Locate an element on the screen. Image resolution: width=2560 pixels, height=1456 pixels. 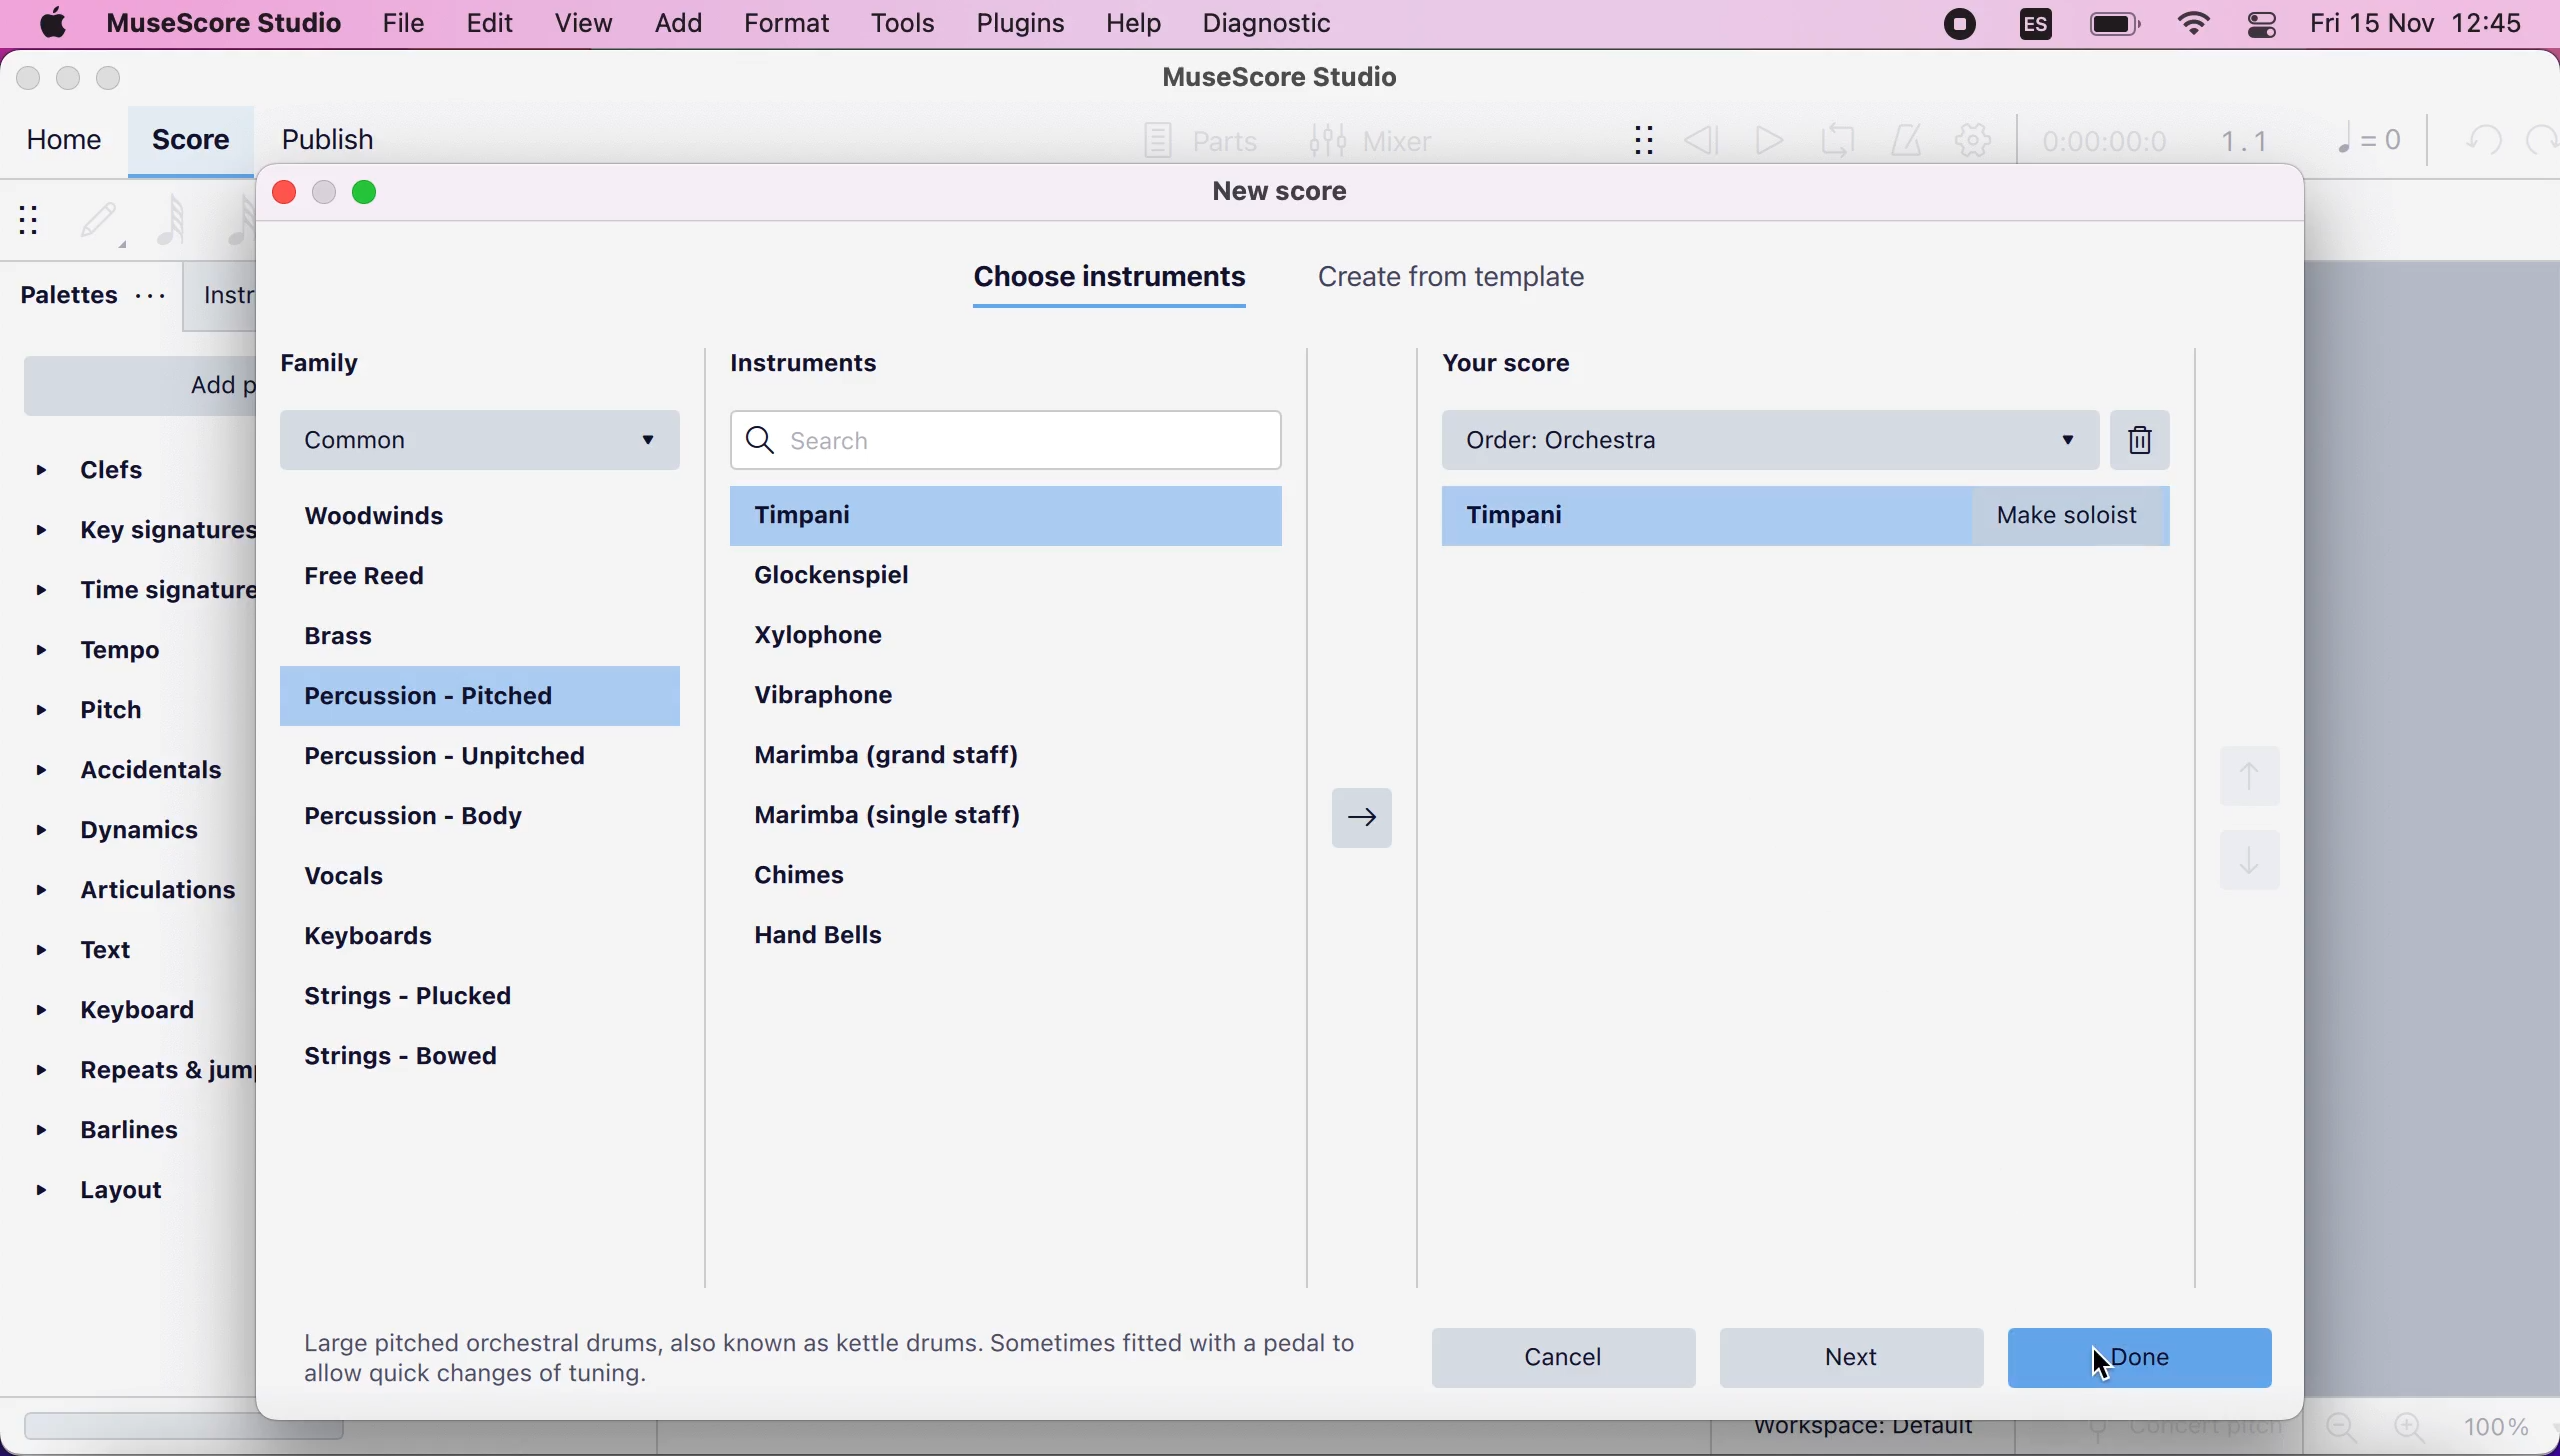
close is located at coordinates (30, 77).